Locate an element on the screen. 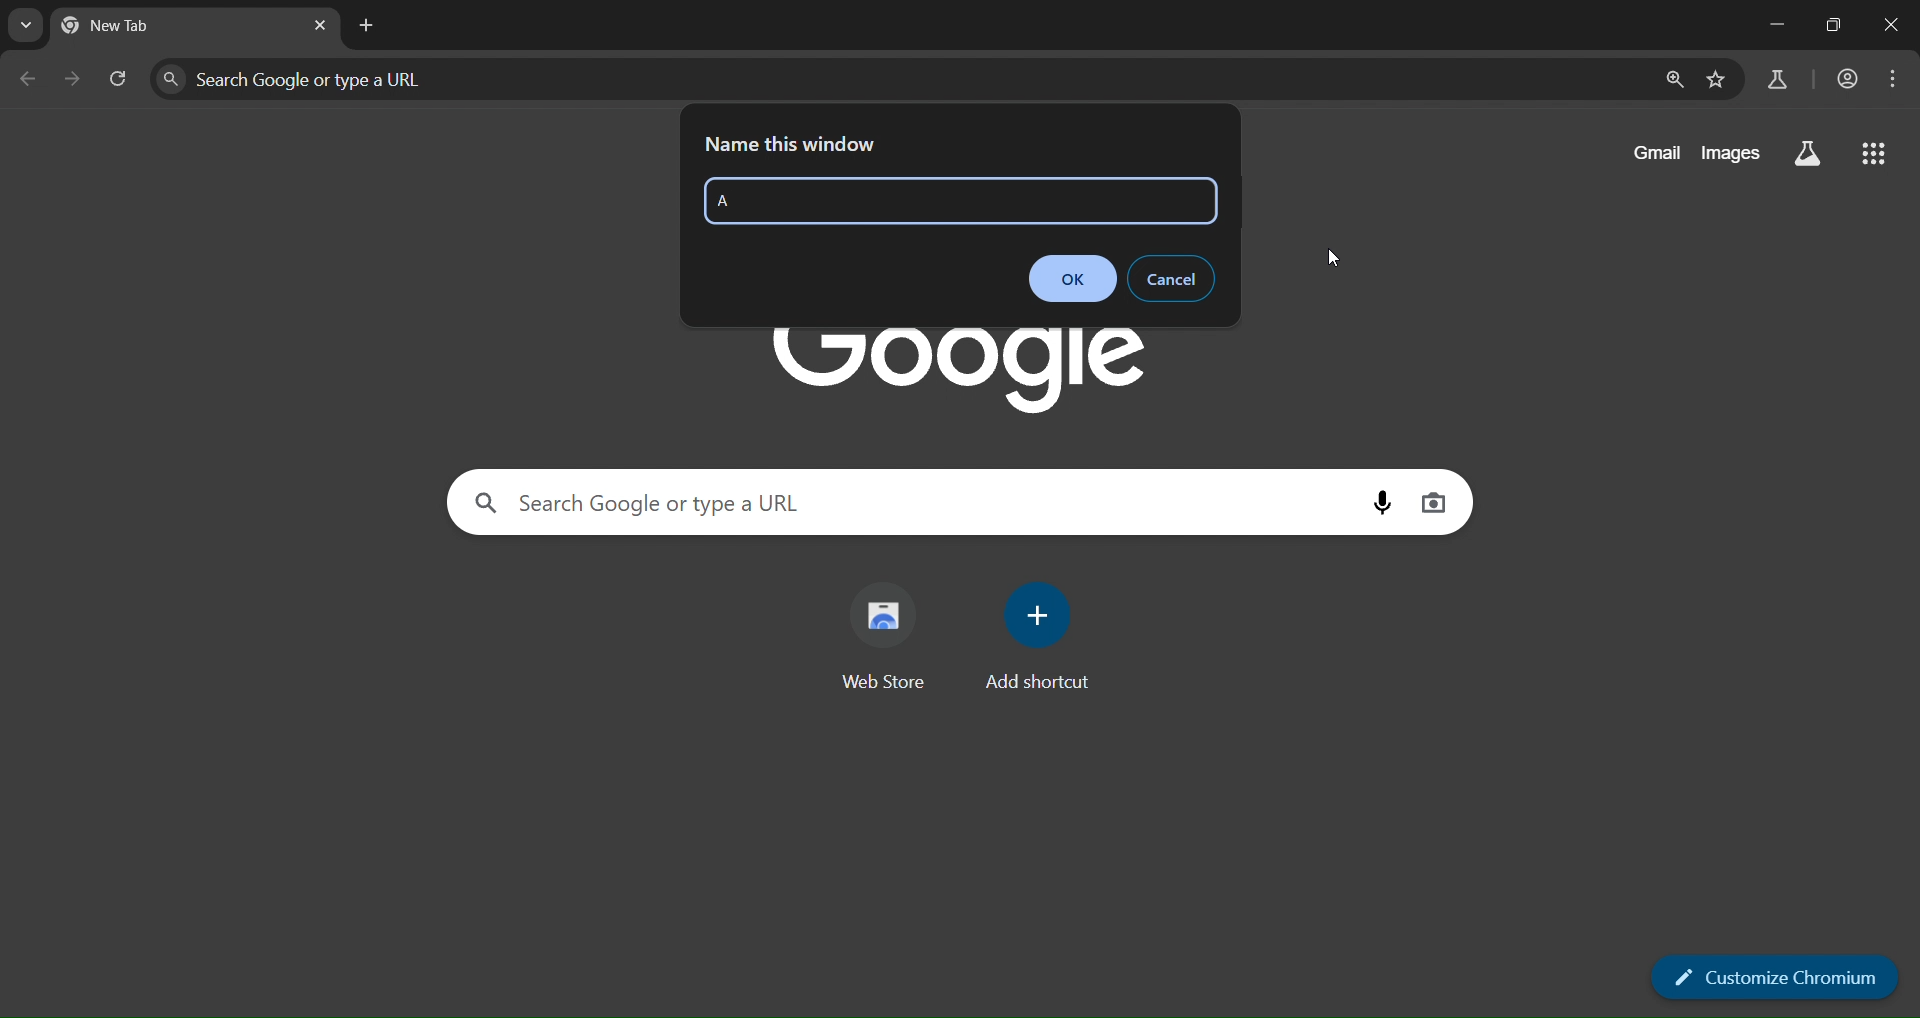 The height and width of the screenshot is (1018, 1920). add shortcut is located at coordinates (1036, 634).